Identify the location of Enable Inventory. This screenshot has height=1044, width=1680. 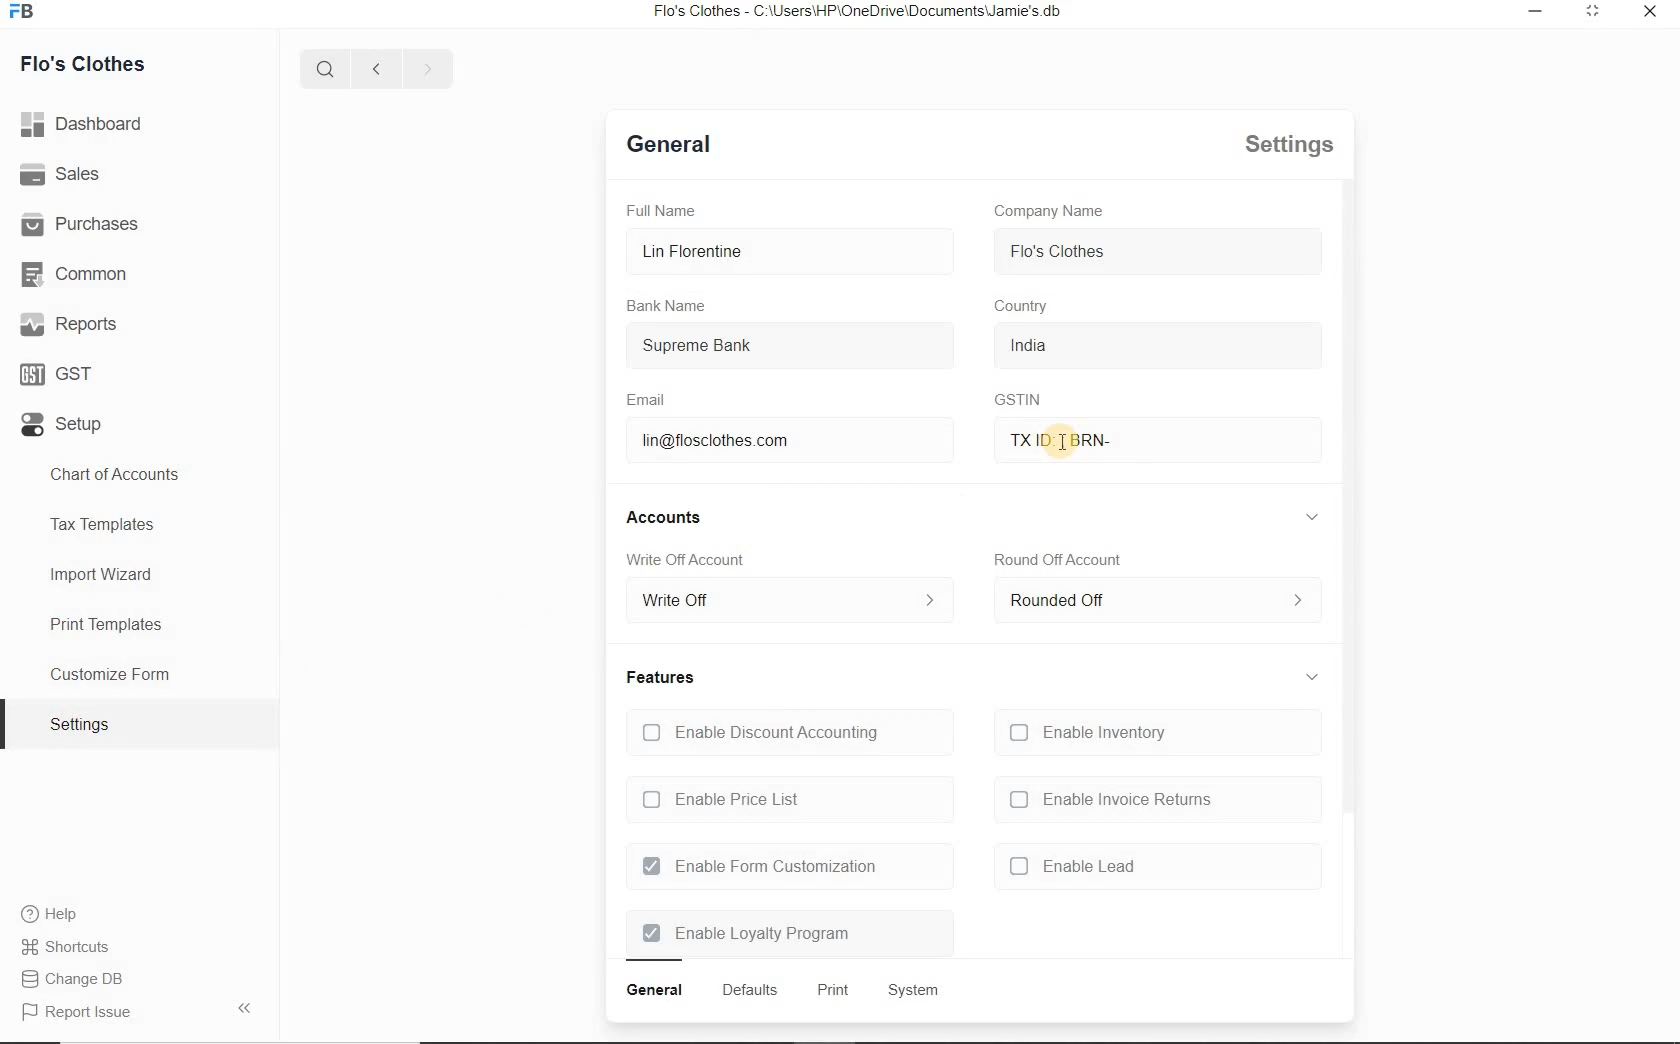
(1094, 733).